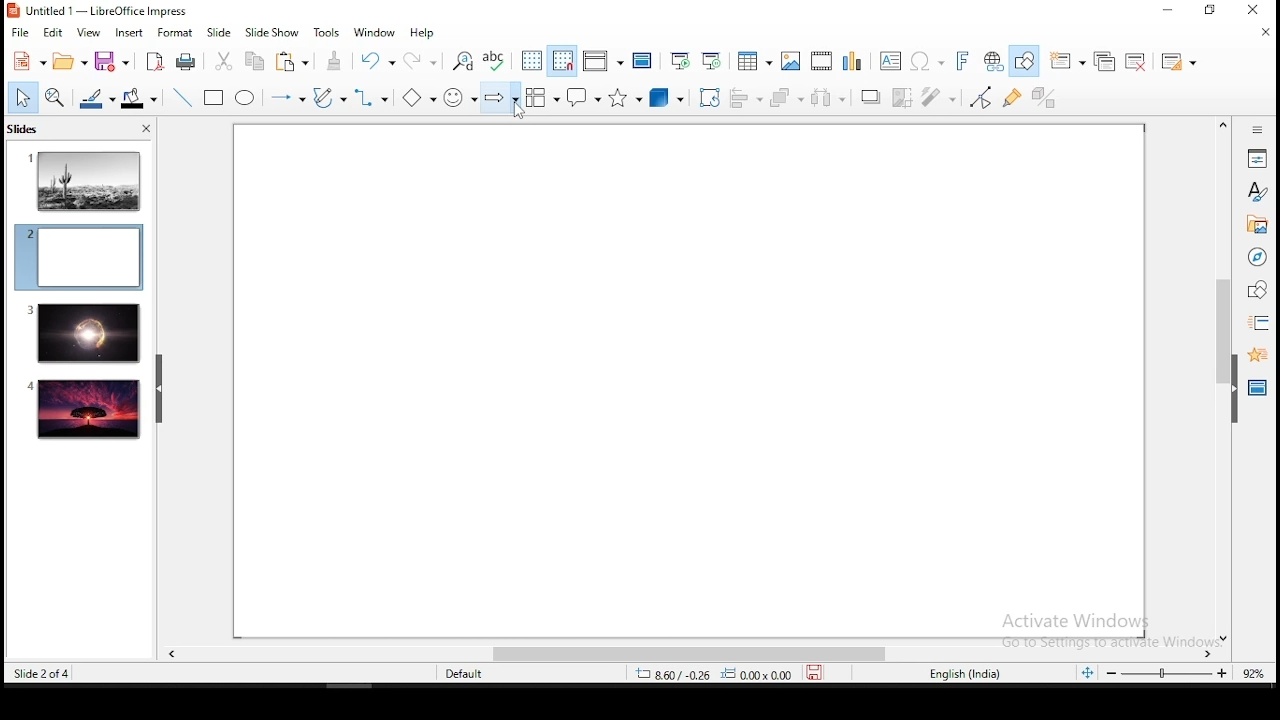 This screenshot has width=1280, height=720. What do you see at coordinates (215, 99) in the screenshot?
I see `rectangle` at bounding box center [215, 99].